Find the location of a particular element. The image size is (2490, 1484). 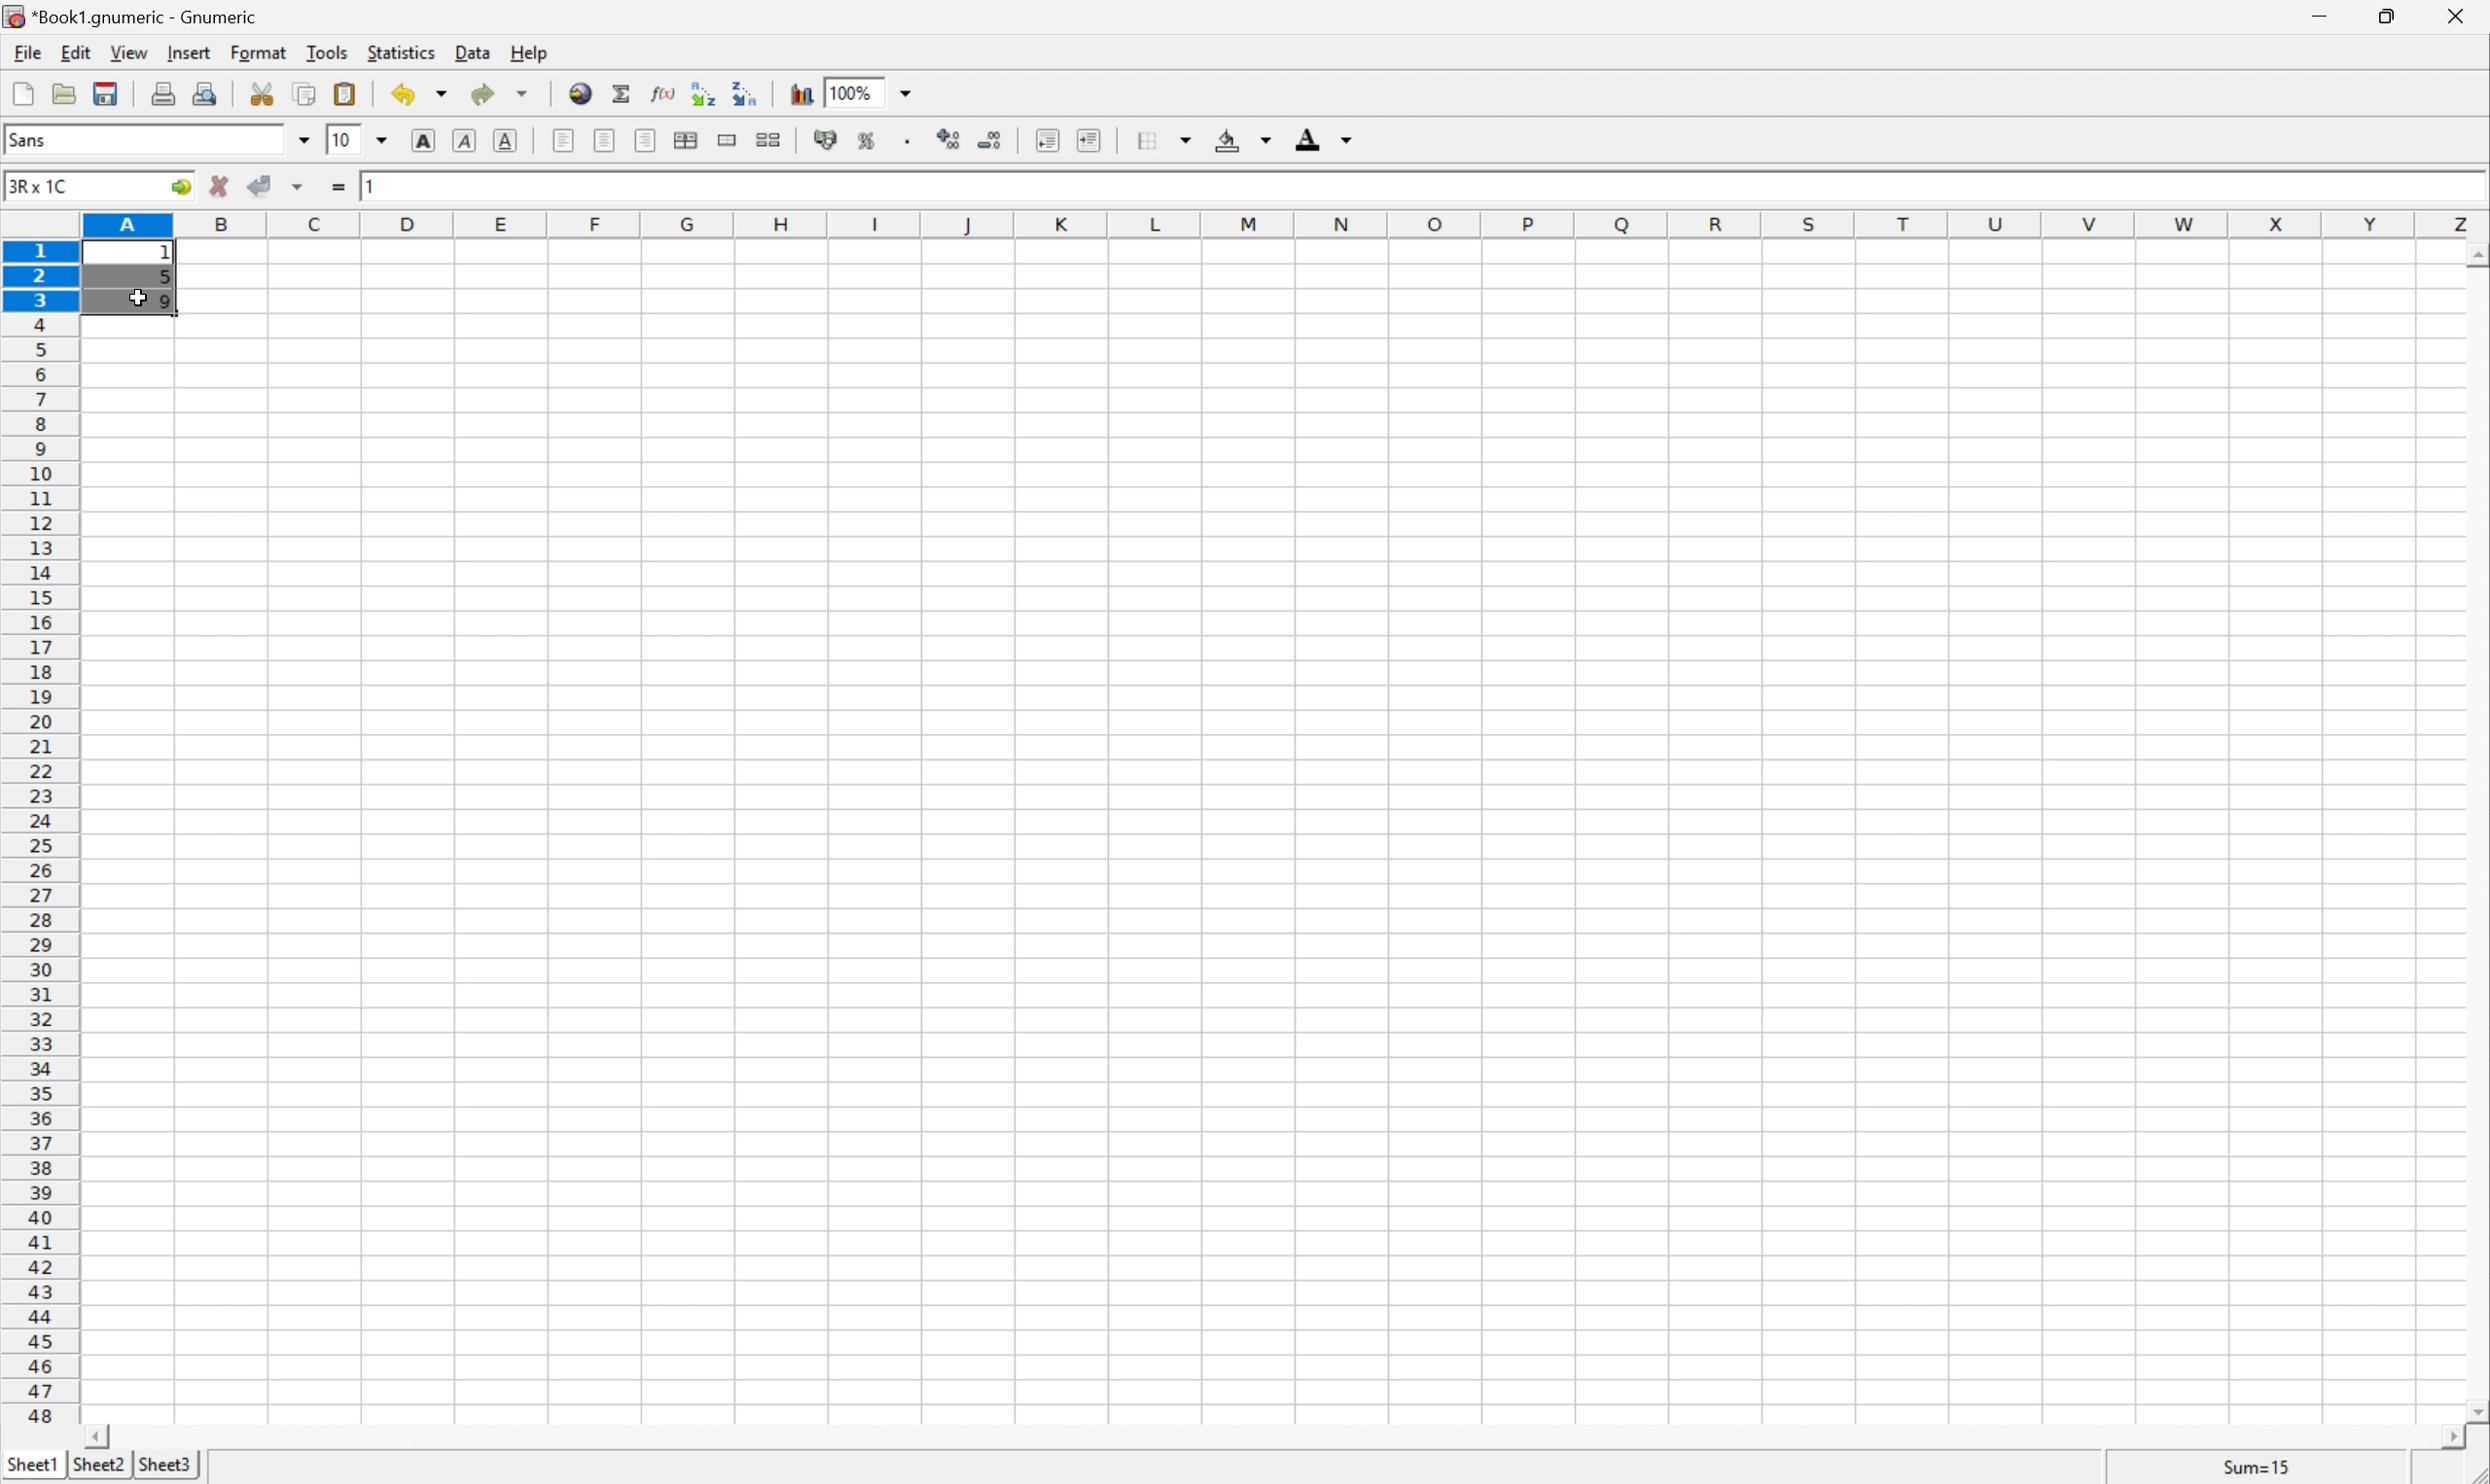

decrease indent is located at coordinates (1049, 140).